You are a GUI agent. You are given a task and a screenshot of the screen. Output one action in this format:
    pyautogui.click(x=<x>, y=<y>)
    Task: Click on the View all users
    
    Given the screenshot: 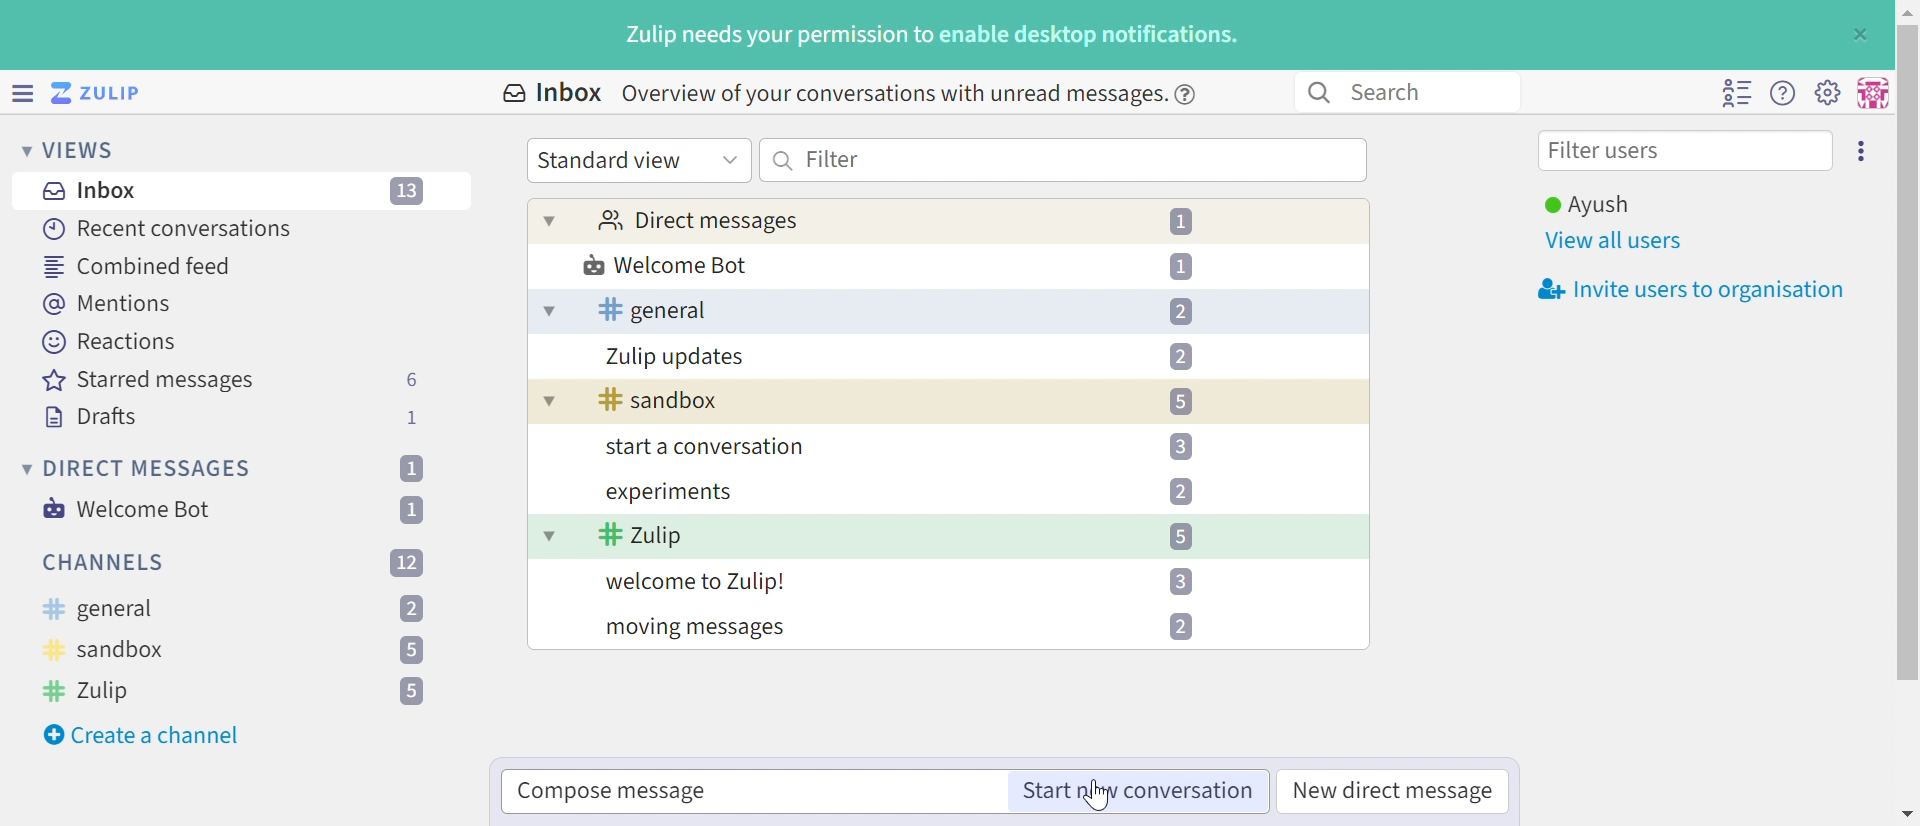 What is the action you would take?
    pyautogui.click(x=1615, y=242)
    